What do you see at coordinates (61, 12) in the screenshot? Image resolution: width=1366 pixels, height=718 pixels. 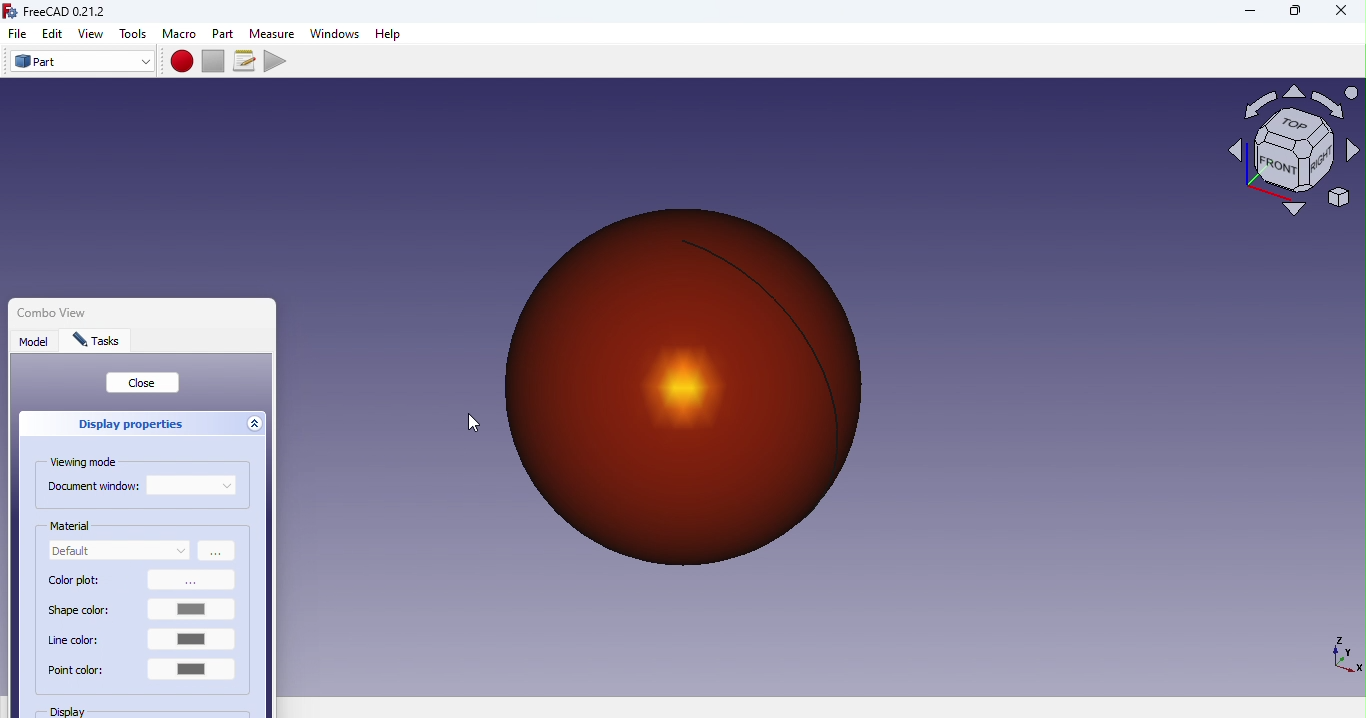 I see `FreeCAD logo` at bounding box center [61, 12].